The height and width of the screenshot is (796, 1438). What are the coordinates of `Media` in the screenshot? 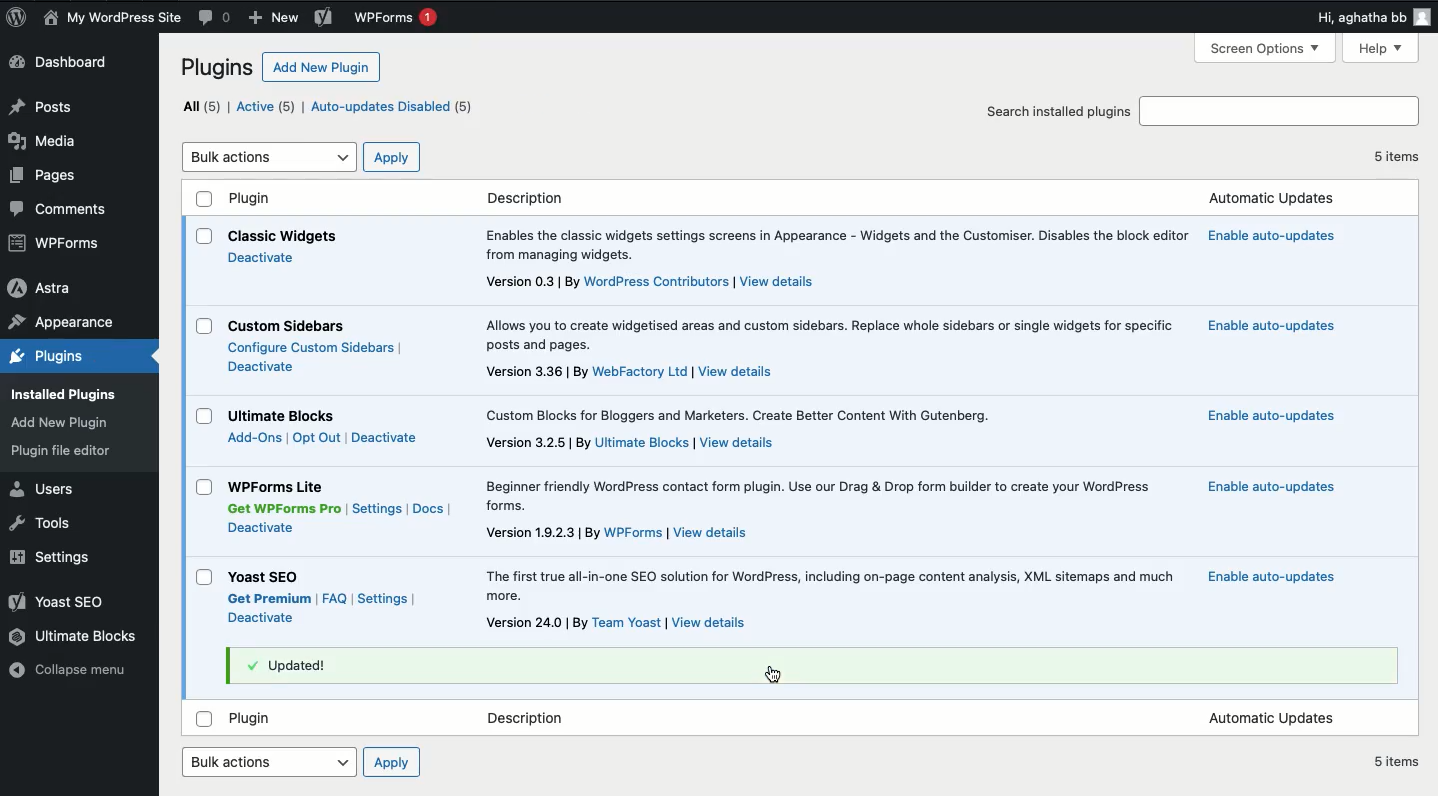 It's located at (45, 142).